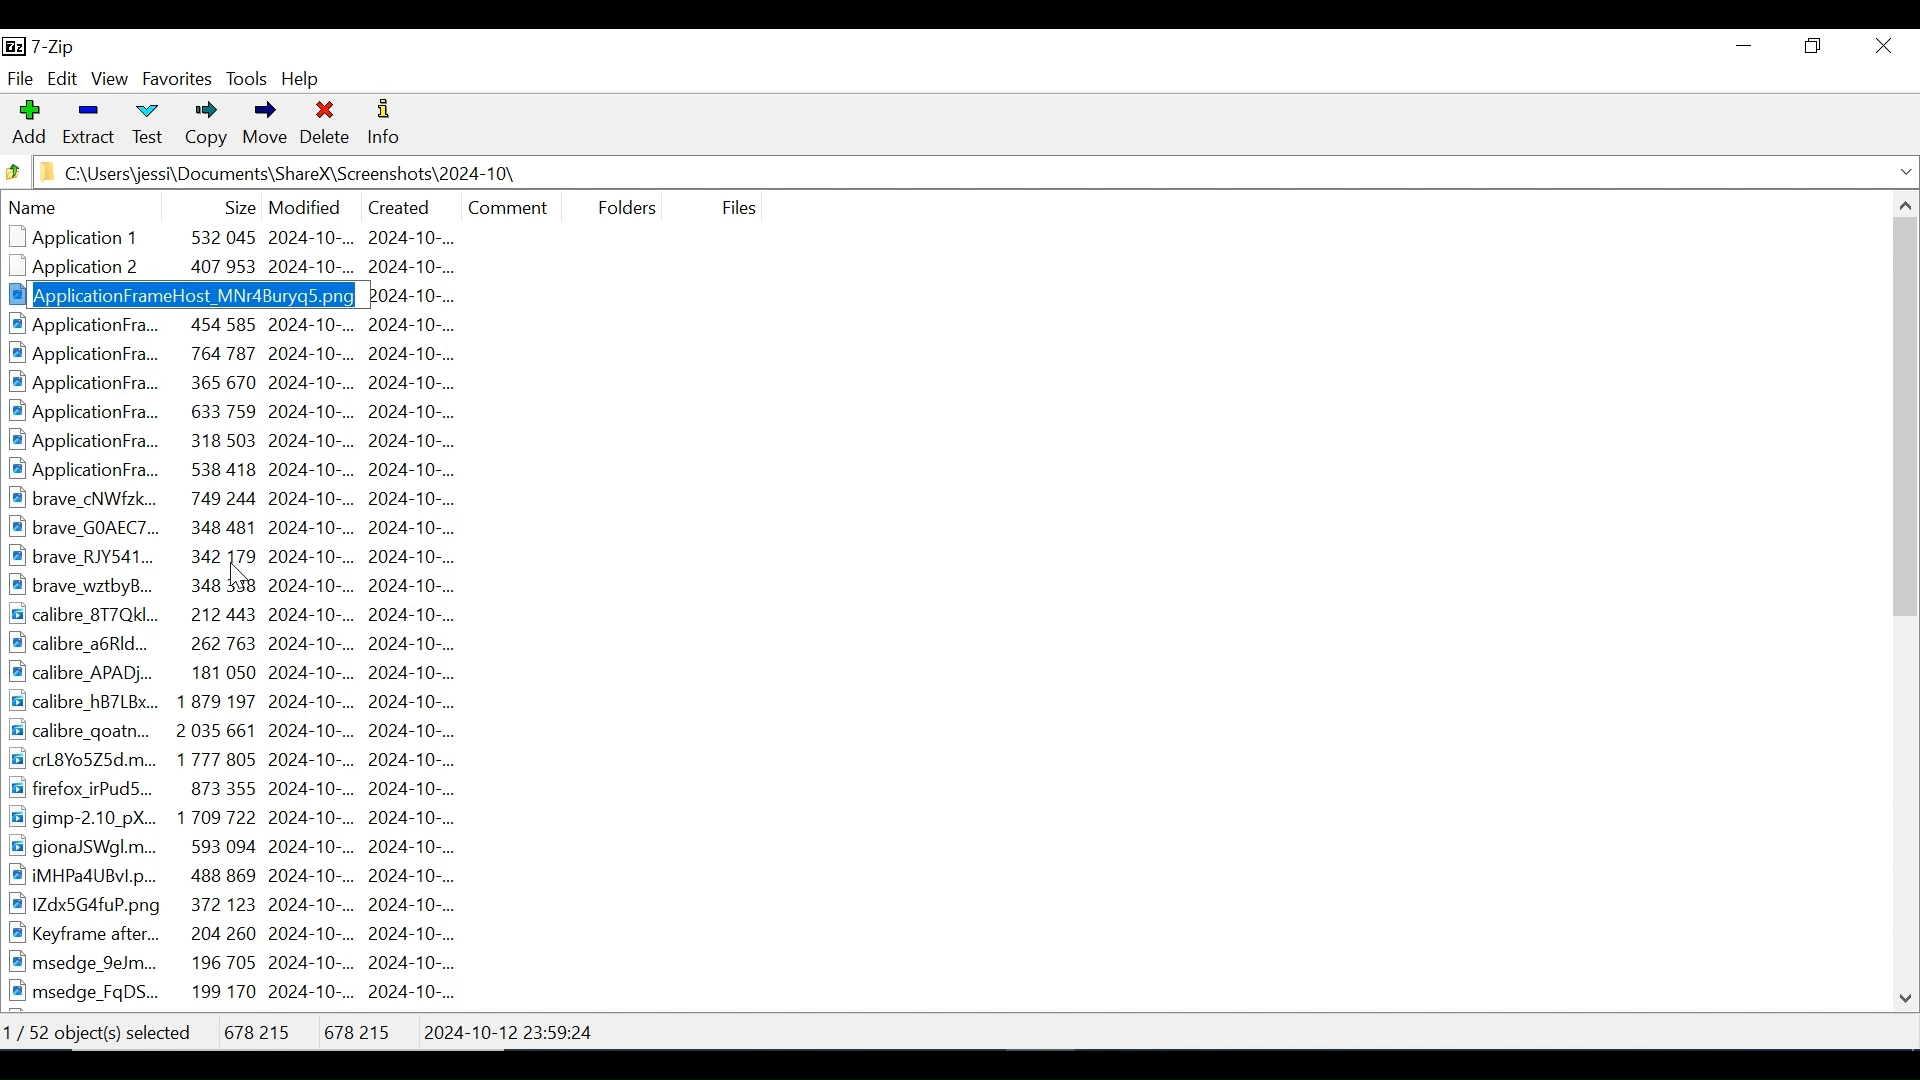 Image resolution: width=1920 pixels, height=1080 pixels. I want to click on 7-Zip Desktop Icon, so click(43, 48).